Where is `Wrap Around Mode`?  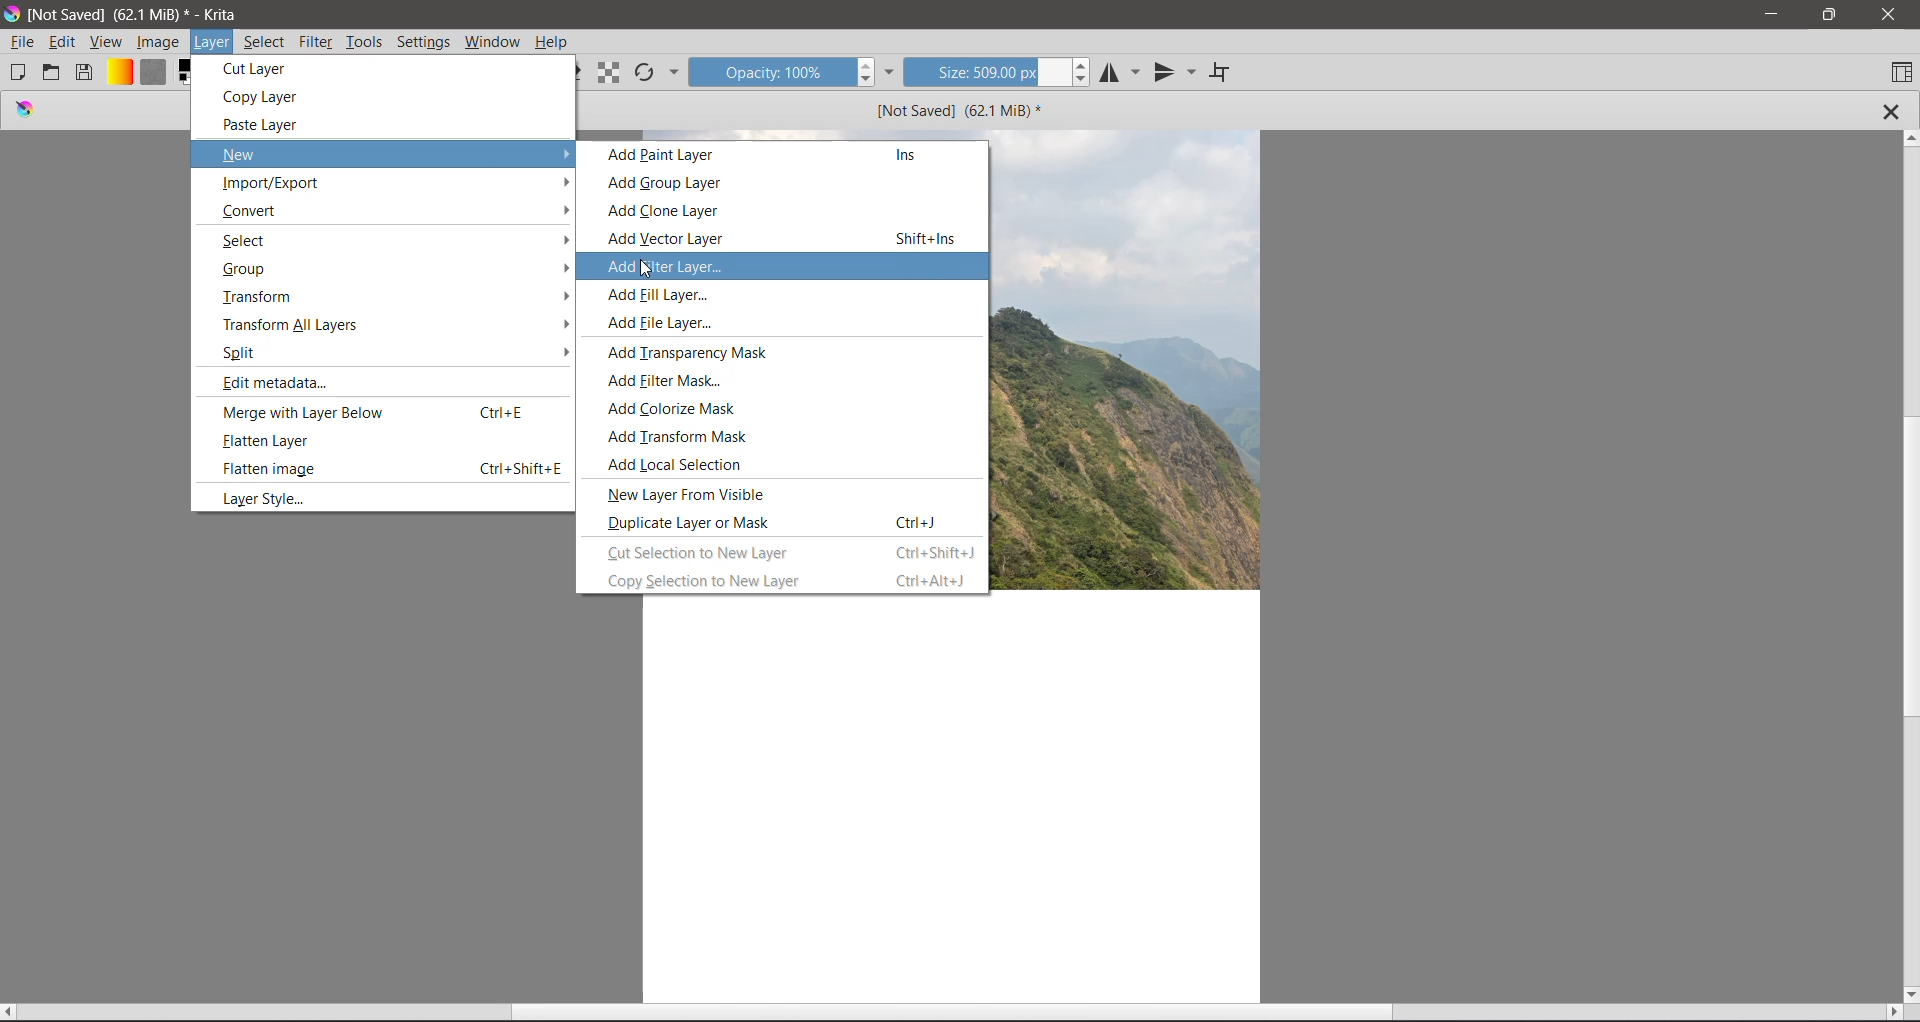 Wrap Around Mode is located at coordinates (1227, 72).